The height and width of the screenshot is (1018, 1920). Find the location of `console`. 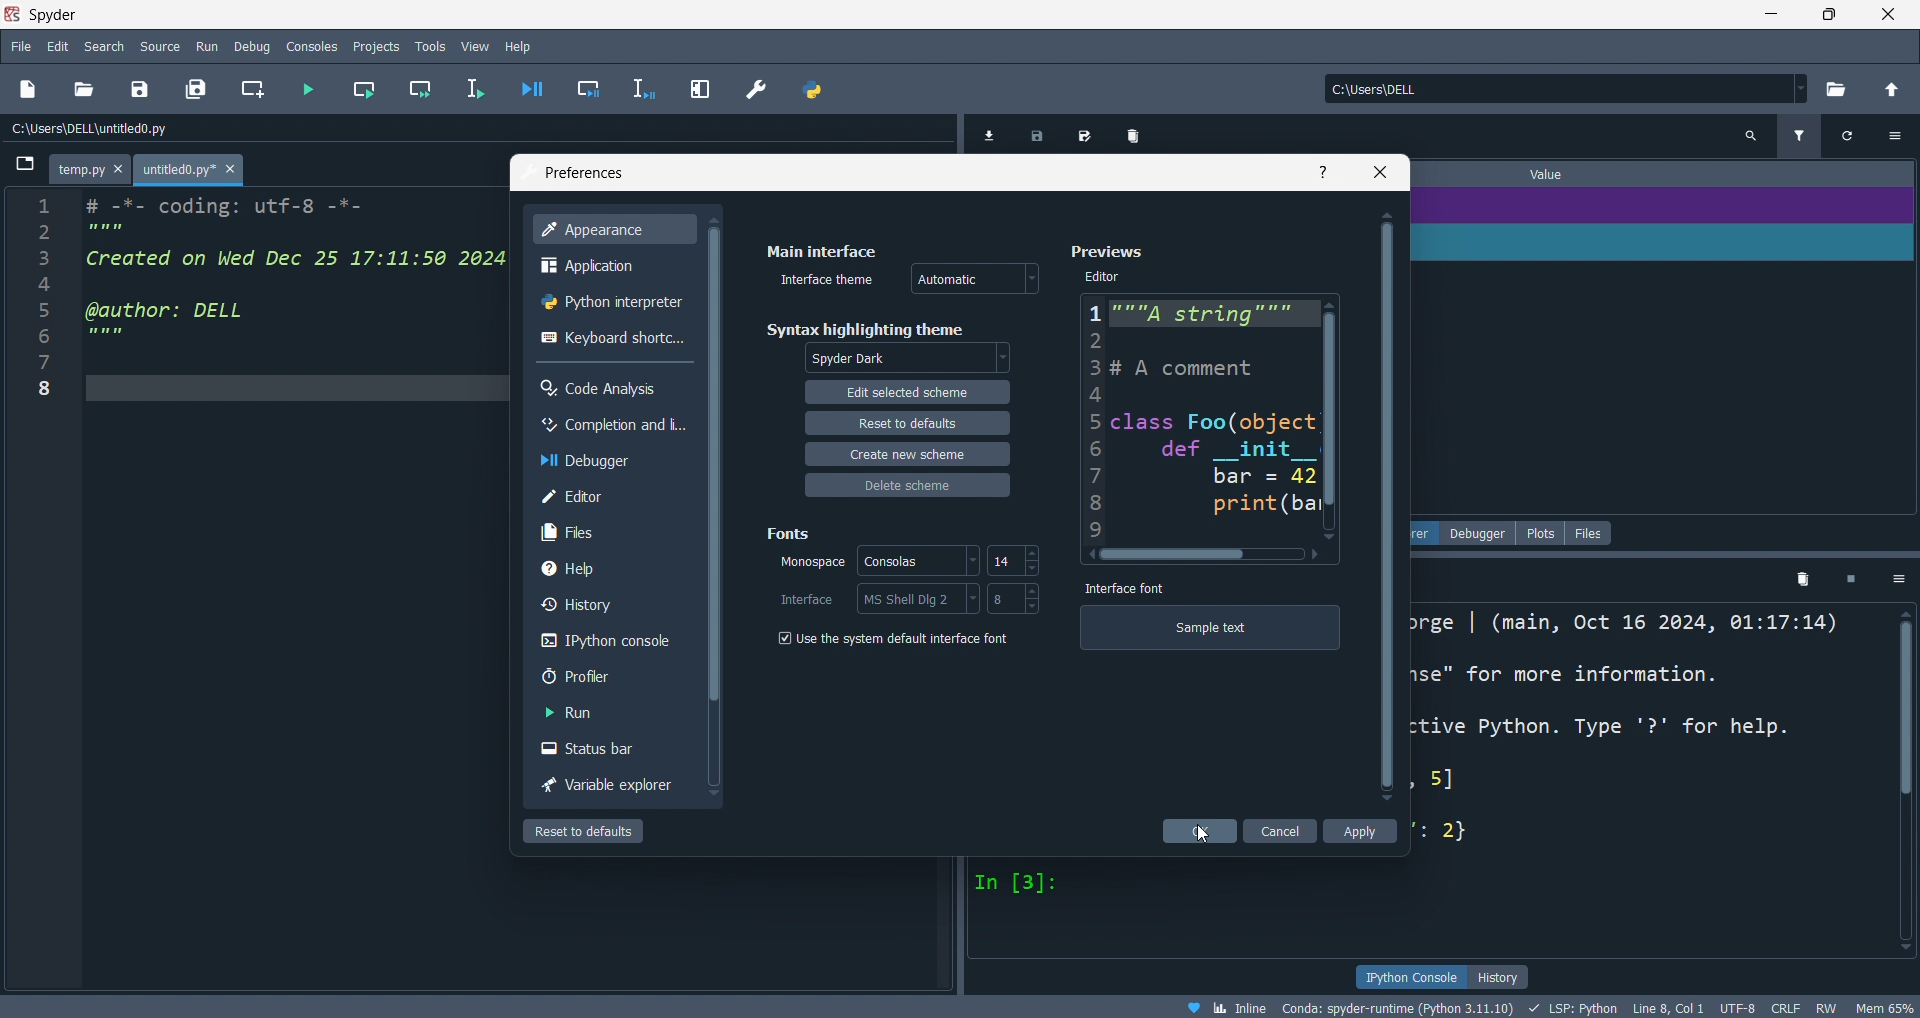

console is located at coordinates (613, 637).